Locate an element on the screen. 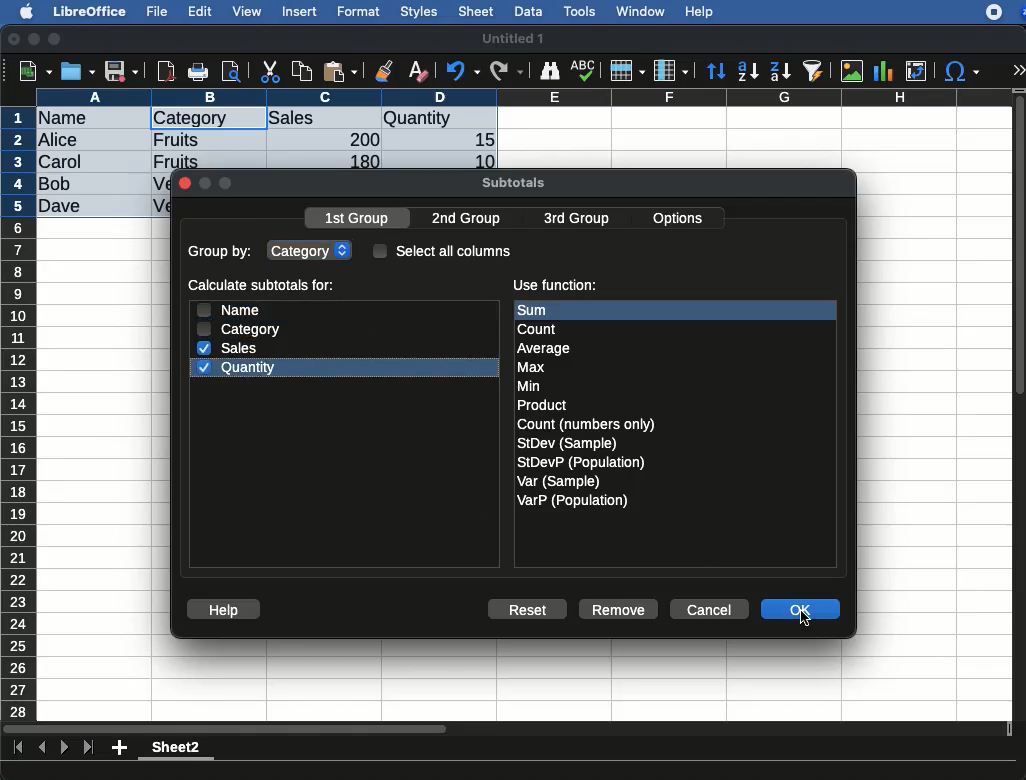 The width and height of the screenshot is (1026, 780). 180 is located at coordinates (357, 162).